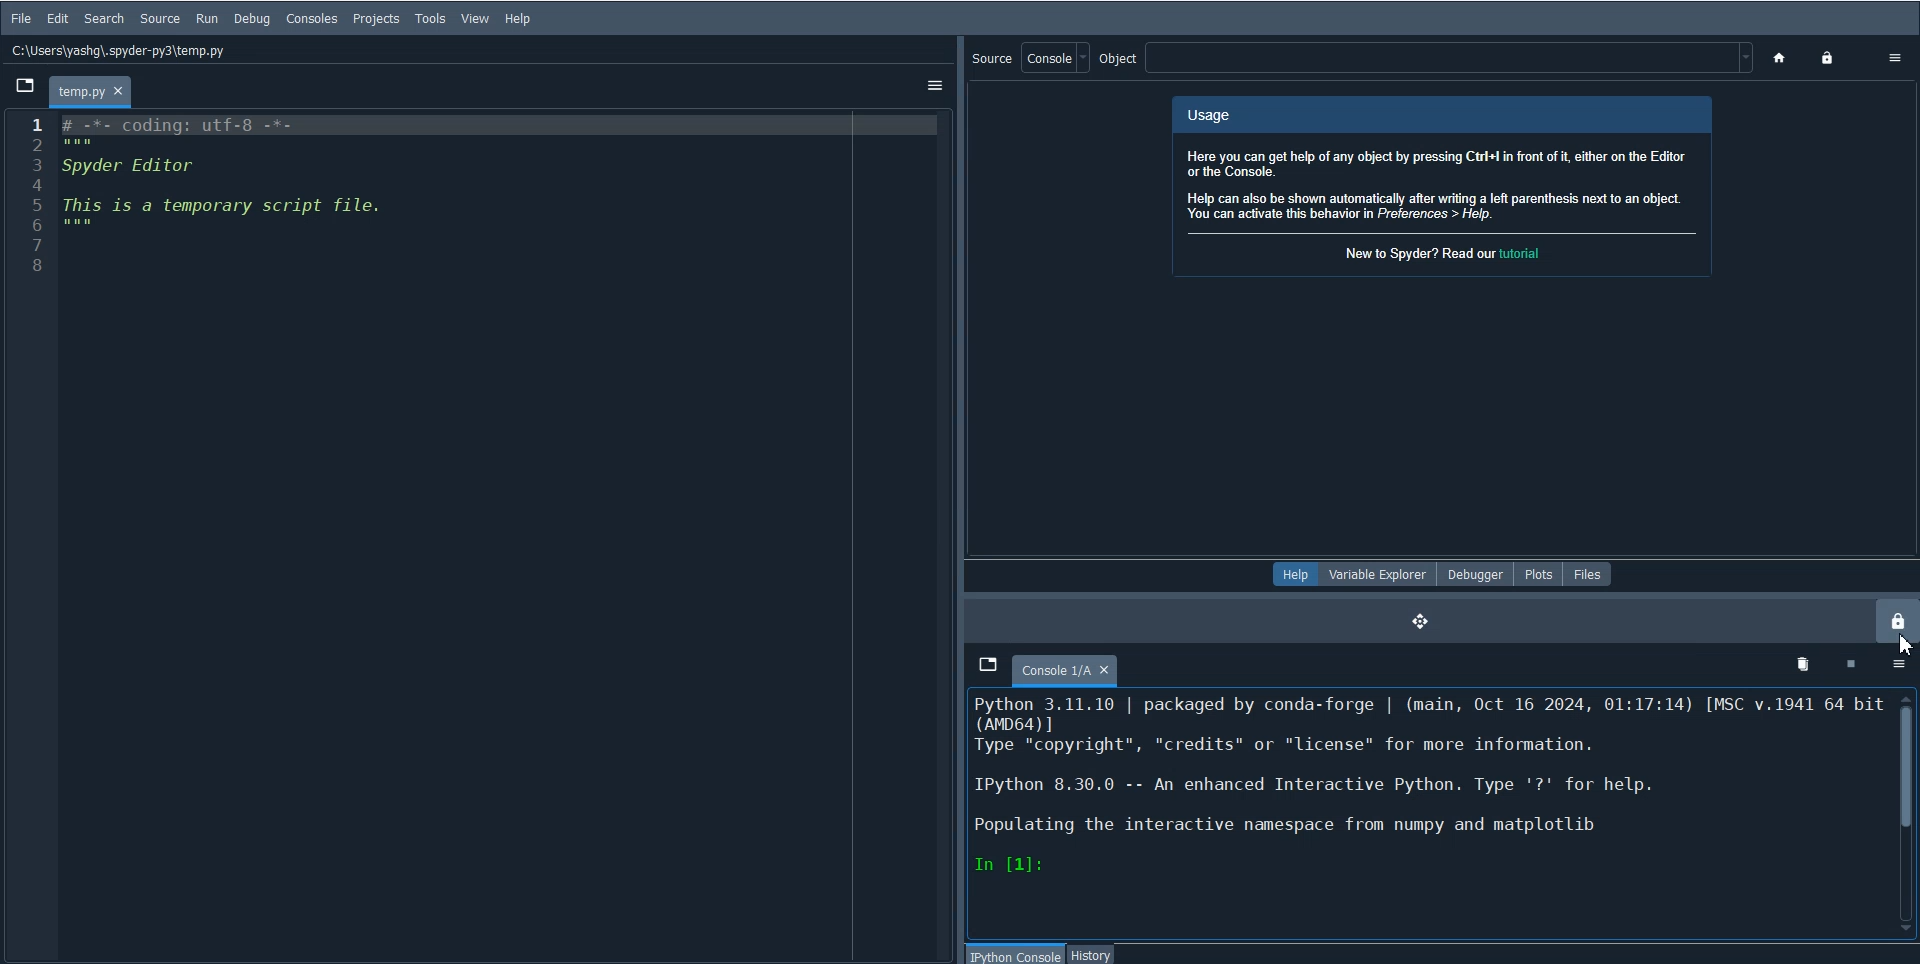 The height and width of the screenshot is (964, 1920). Describe the element at coordinates (1896, 57) in the screenshot. I see `Option` at that location.